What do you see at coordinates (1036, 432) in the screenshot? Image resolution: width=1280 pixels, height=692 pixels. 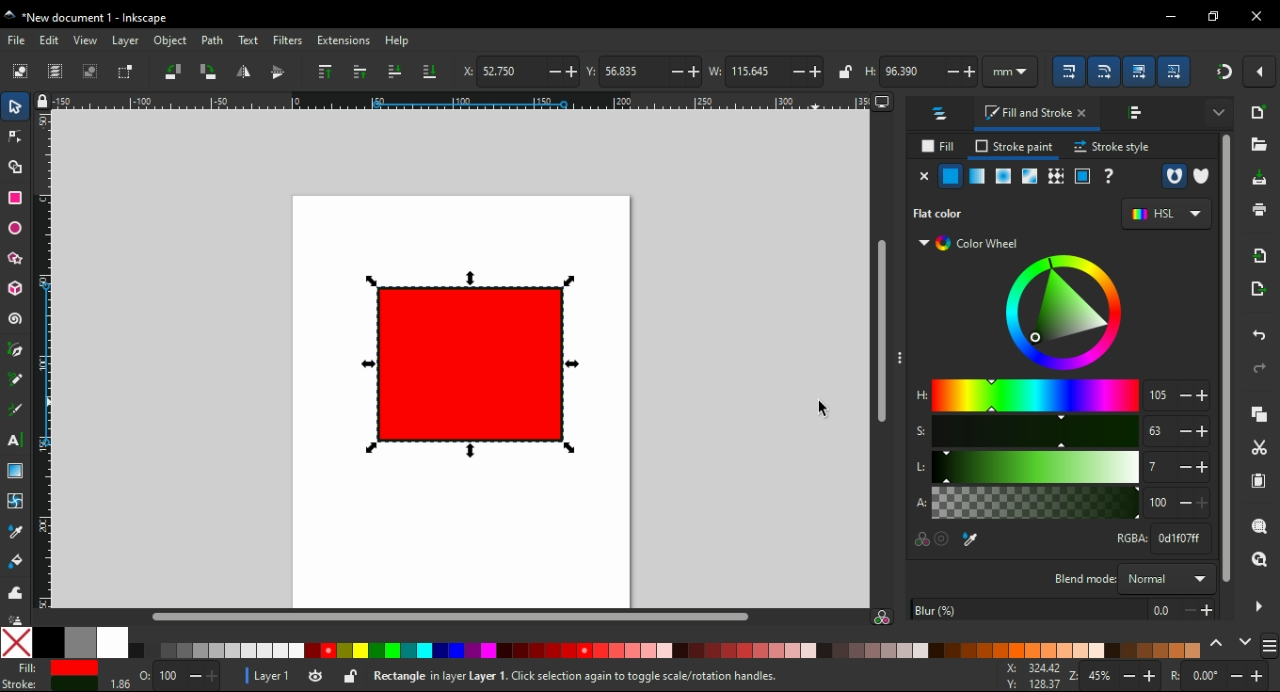 I see `saturation` at bounding box center [1036, 432].